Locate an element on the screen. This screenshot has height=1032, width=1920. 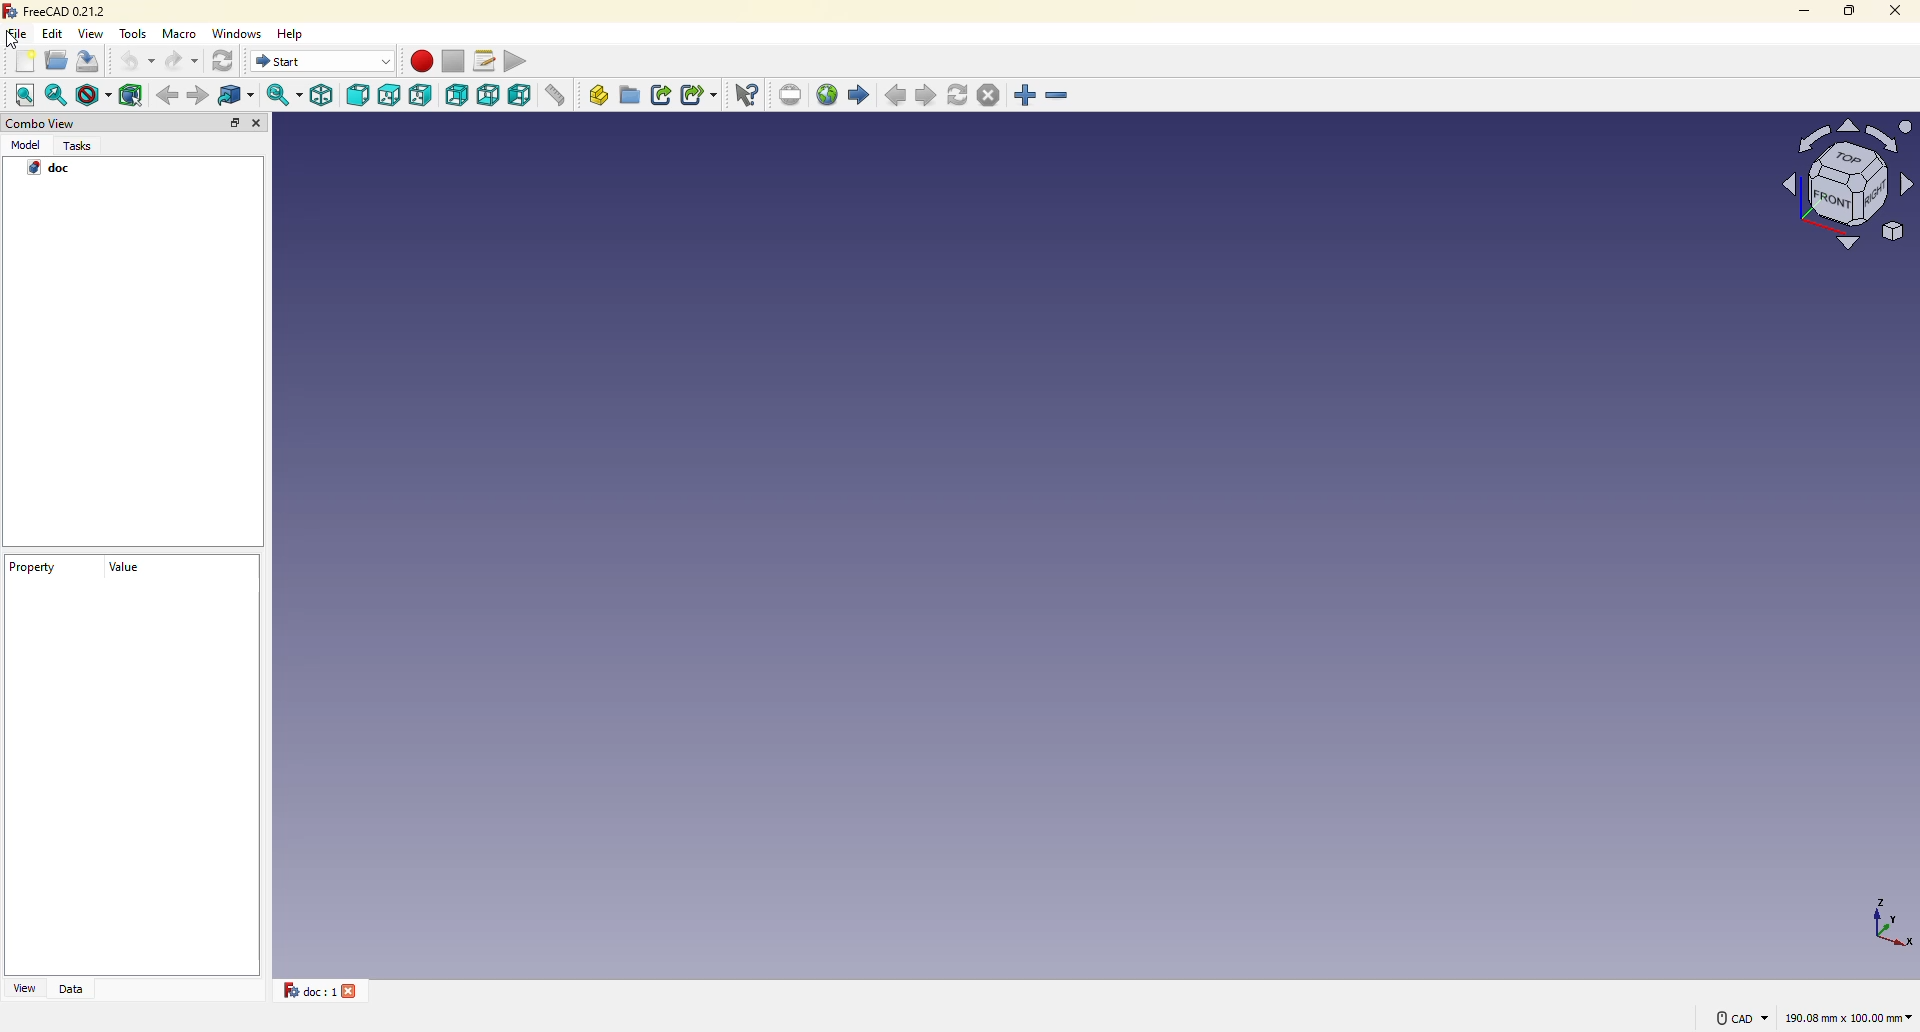
maximize is located at coordinates (1848, 10).